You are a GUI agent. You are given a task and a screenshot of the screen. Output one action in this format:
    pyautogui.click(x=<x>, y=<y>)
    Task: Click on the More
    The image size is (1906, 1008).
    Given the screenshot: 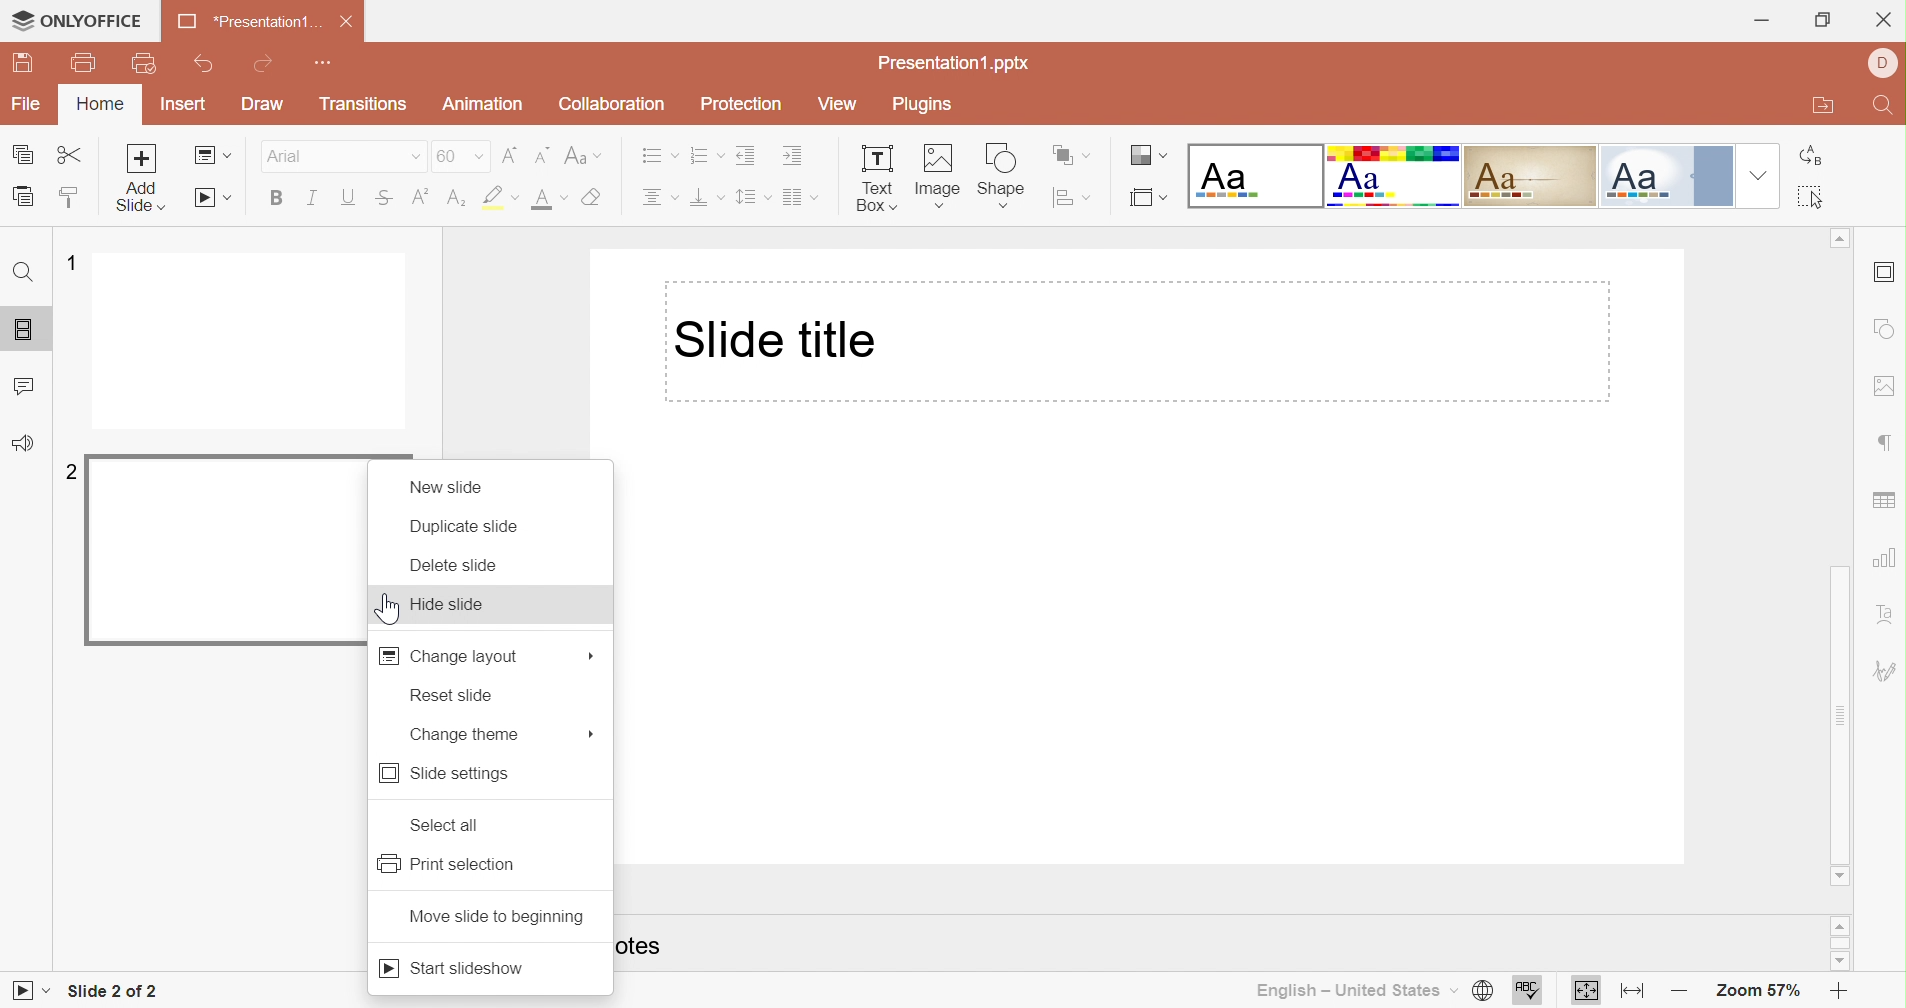 What is the action you would take?
    pyautogui.click(x=594, y=656)
    